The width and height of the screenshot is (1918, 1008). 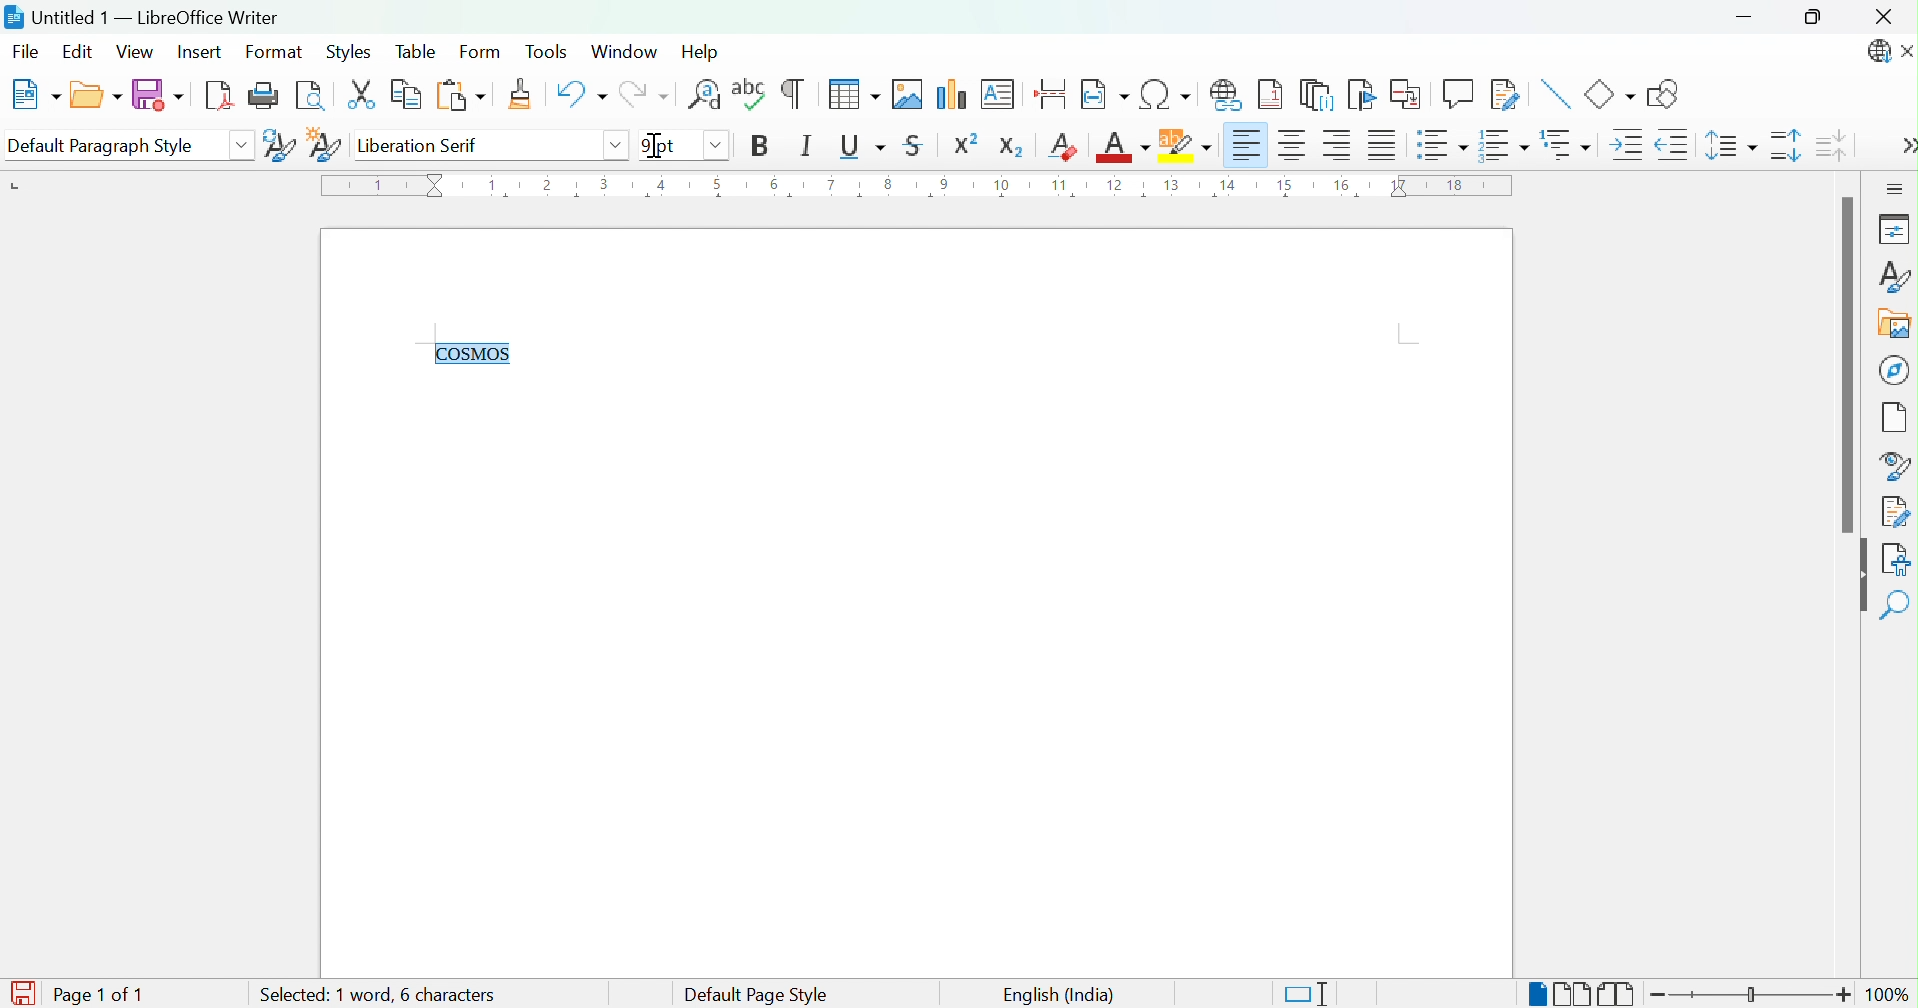 I want to click on Insert Chart, so click(x=952, y=92).